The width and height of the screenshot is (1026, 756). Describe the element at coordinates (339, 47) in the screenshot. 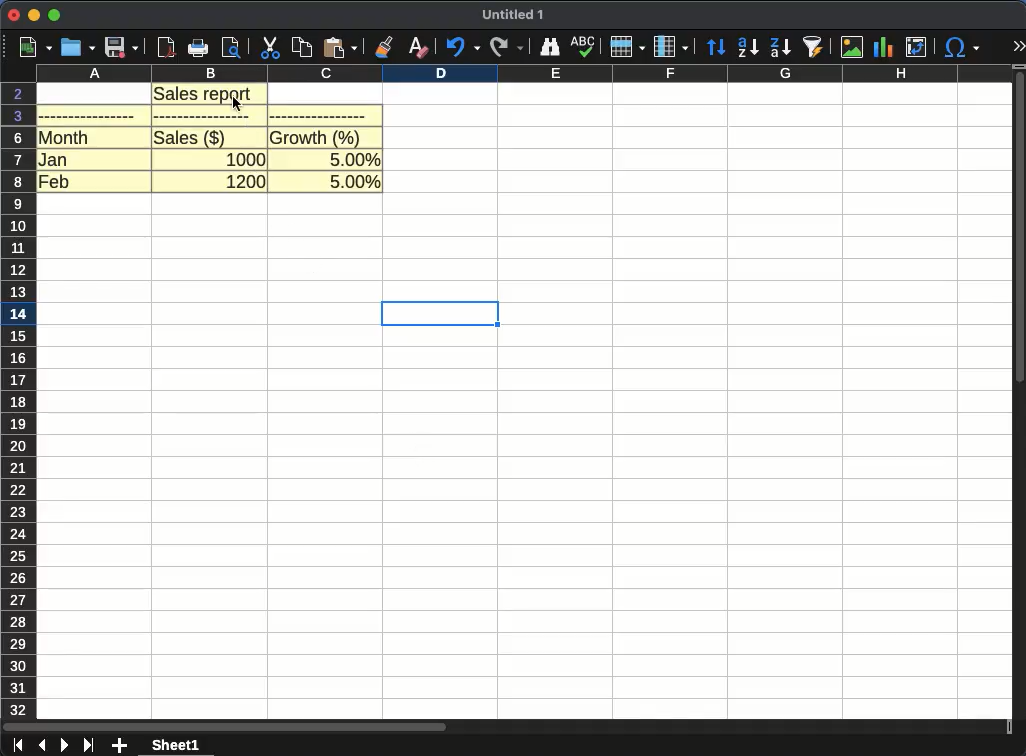

I see `paste` at that location.